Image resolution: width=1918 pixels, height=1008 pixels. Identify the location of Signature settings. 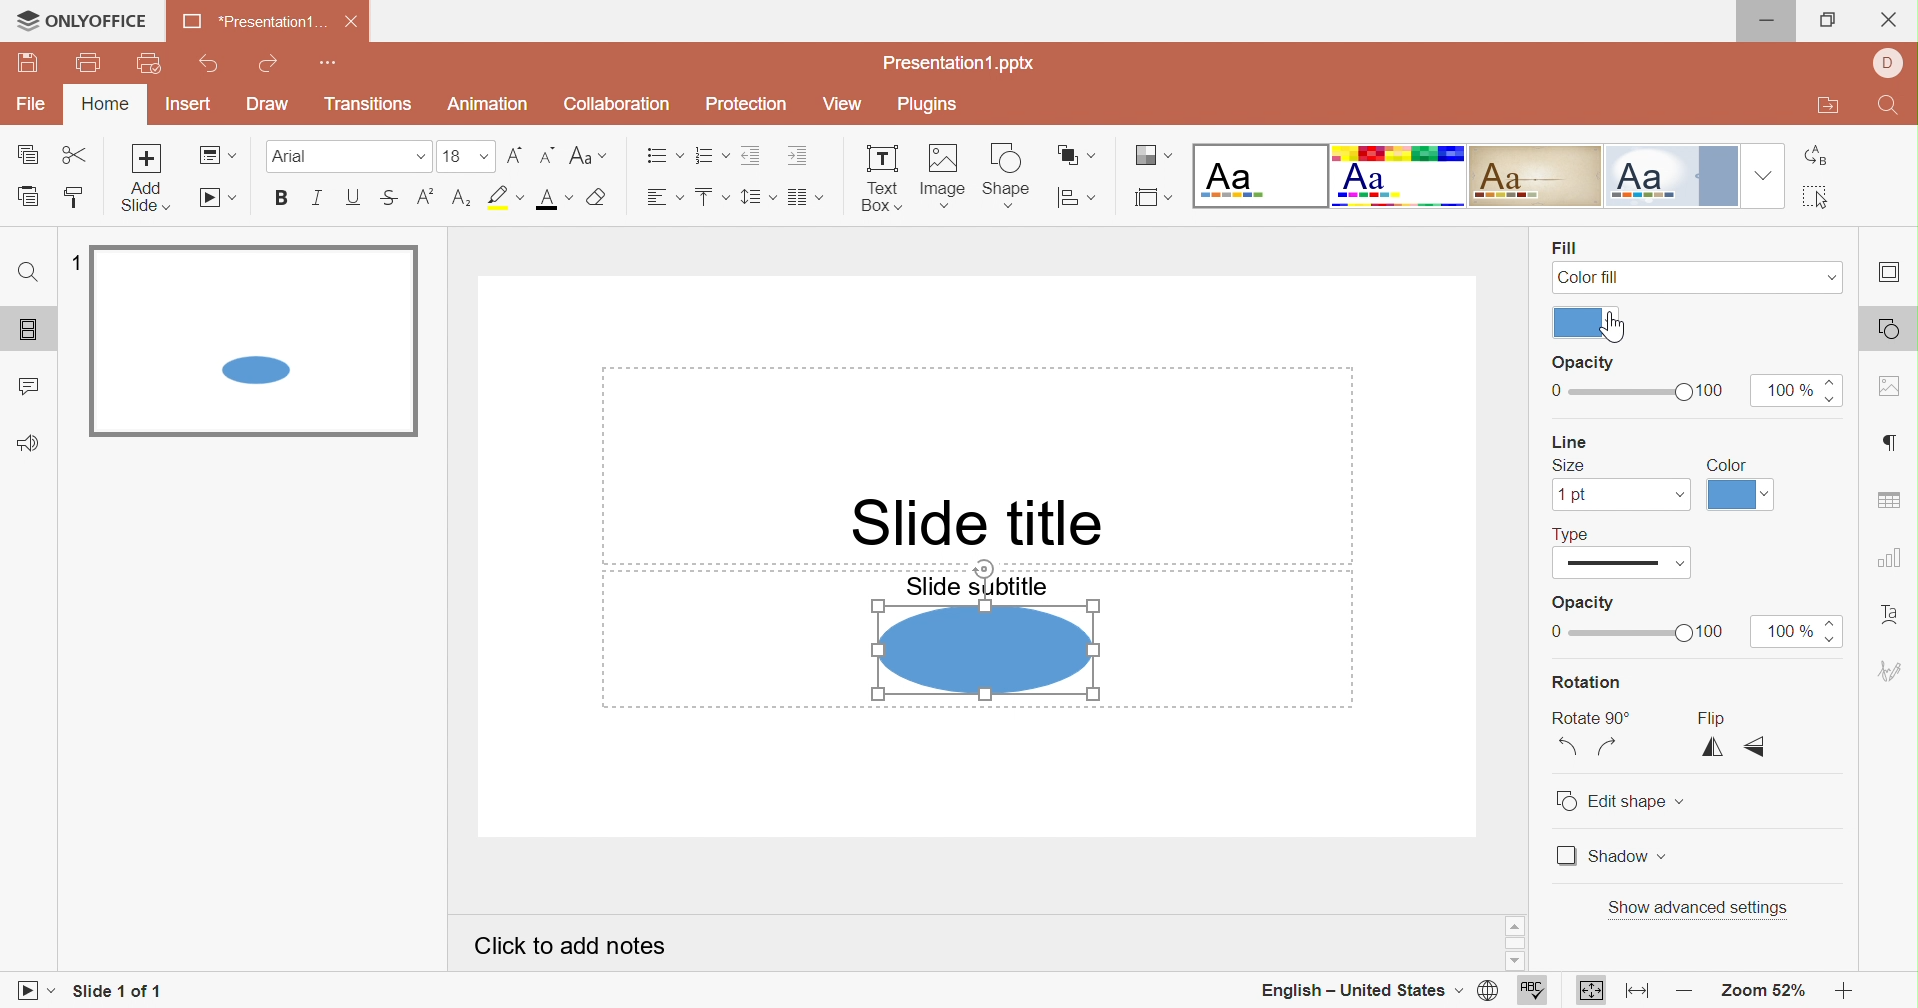
(1890, 672).